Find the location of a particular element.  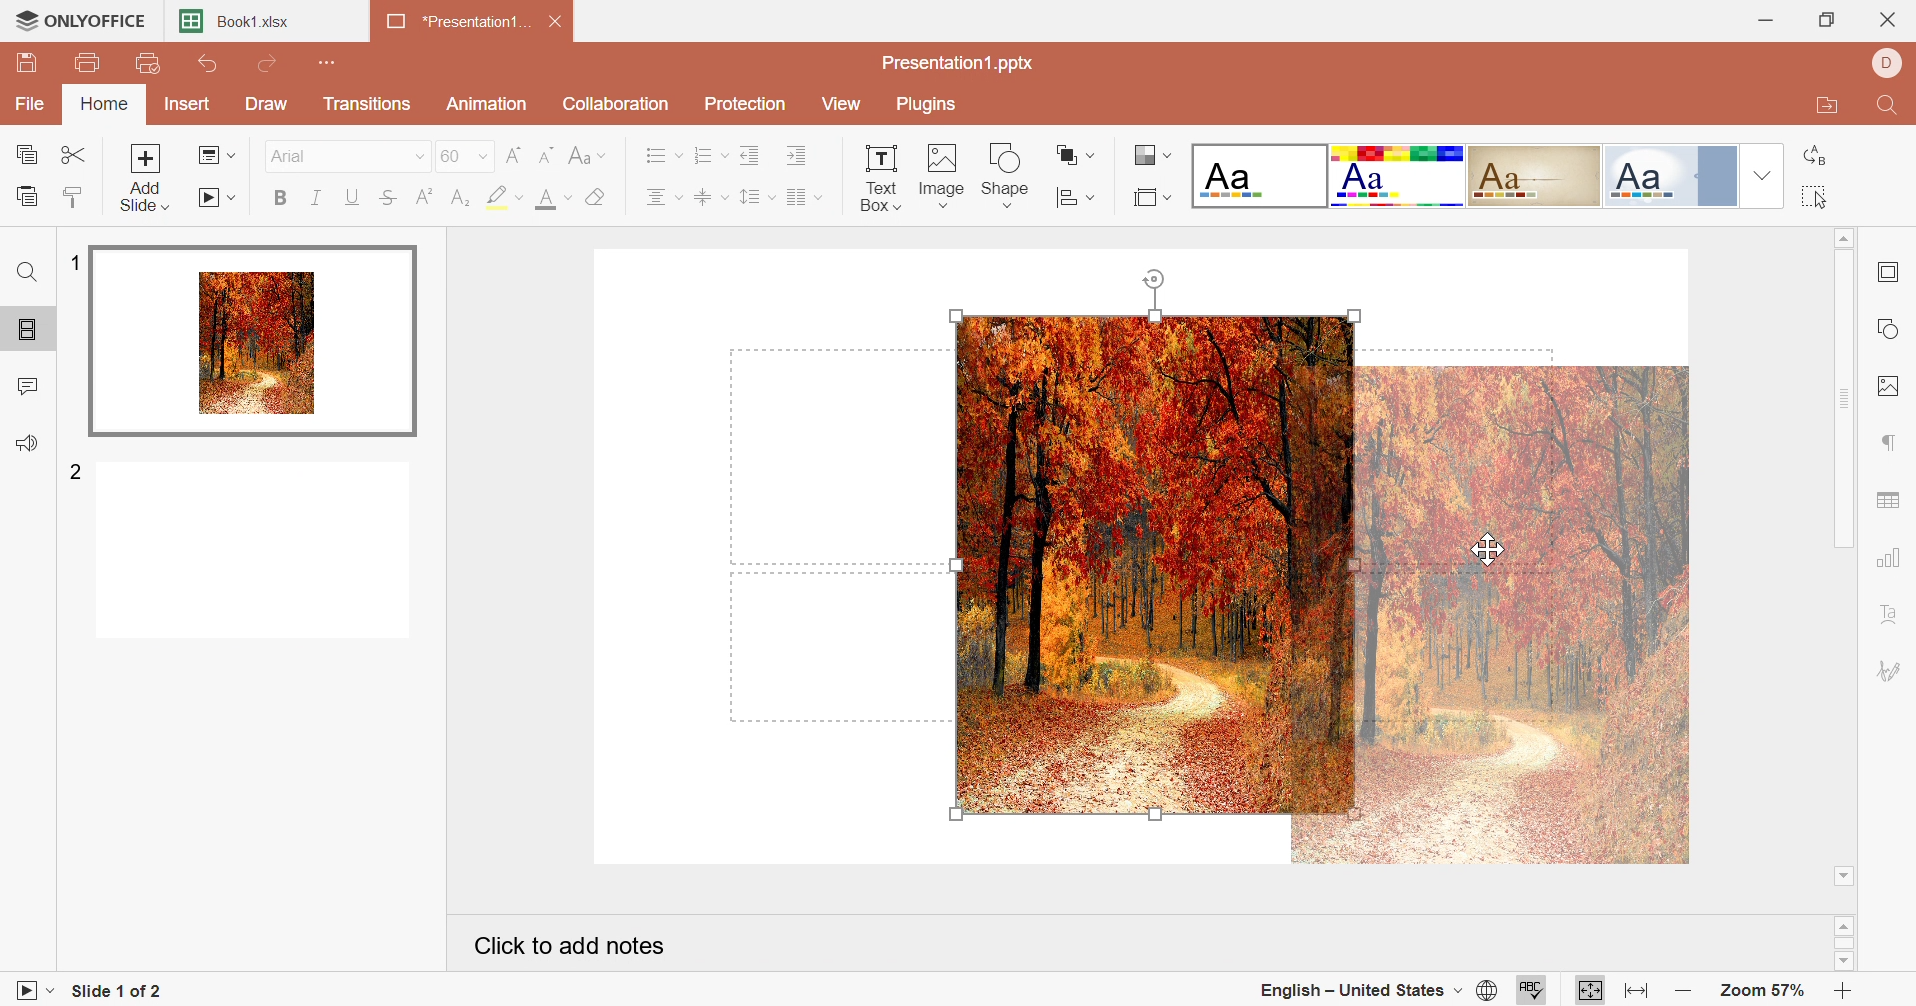

Fit to width is located at coordinates (1636, 991).